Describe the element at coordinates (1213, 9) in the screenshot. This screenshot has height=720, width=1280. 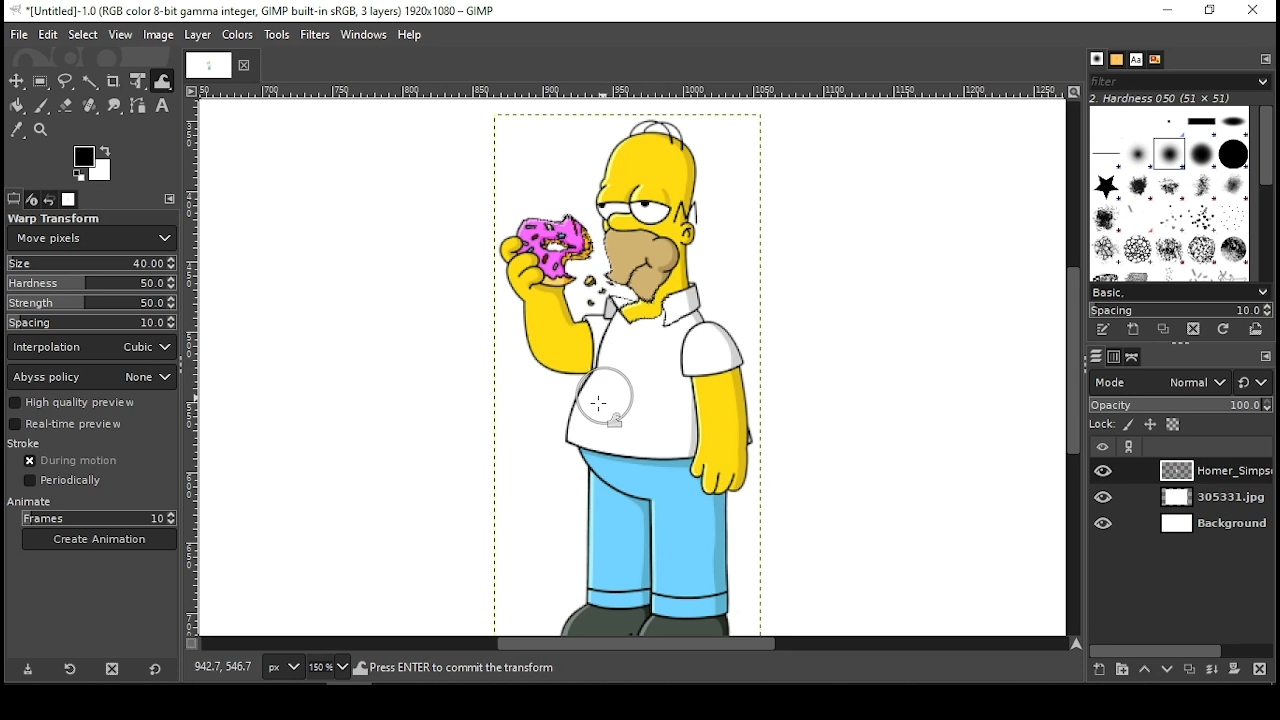
I see `restore` at that location.